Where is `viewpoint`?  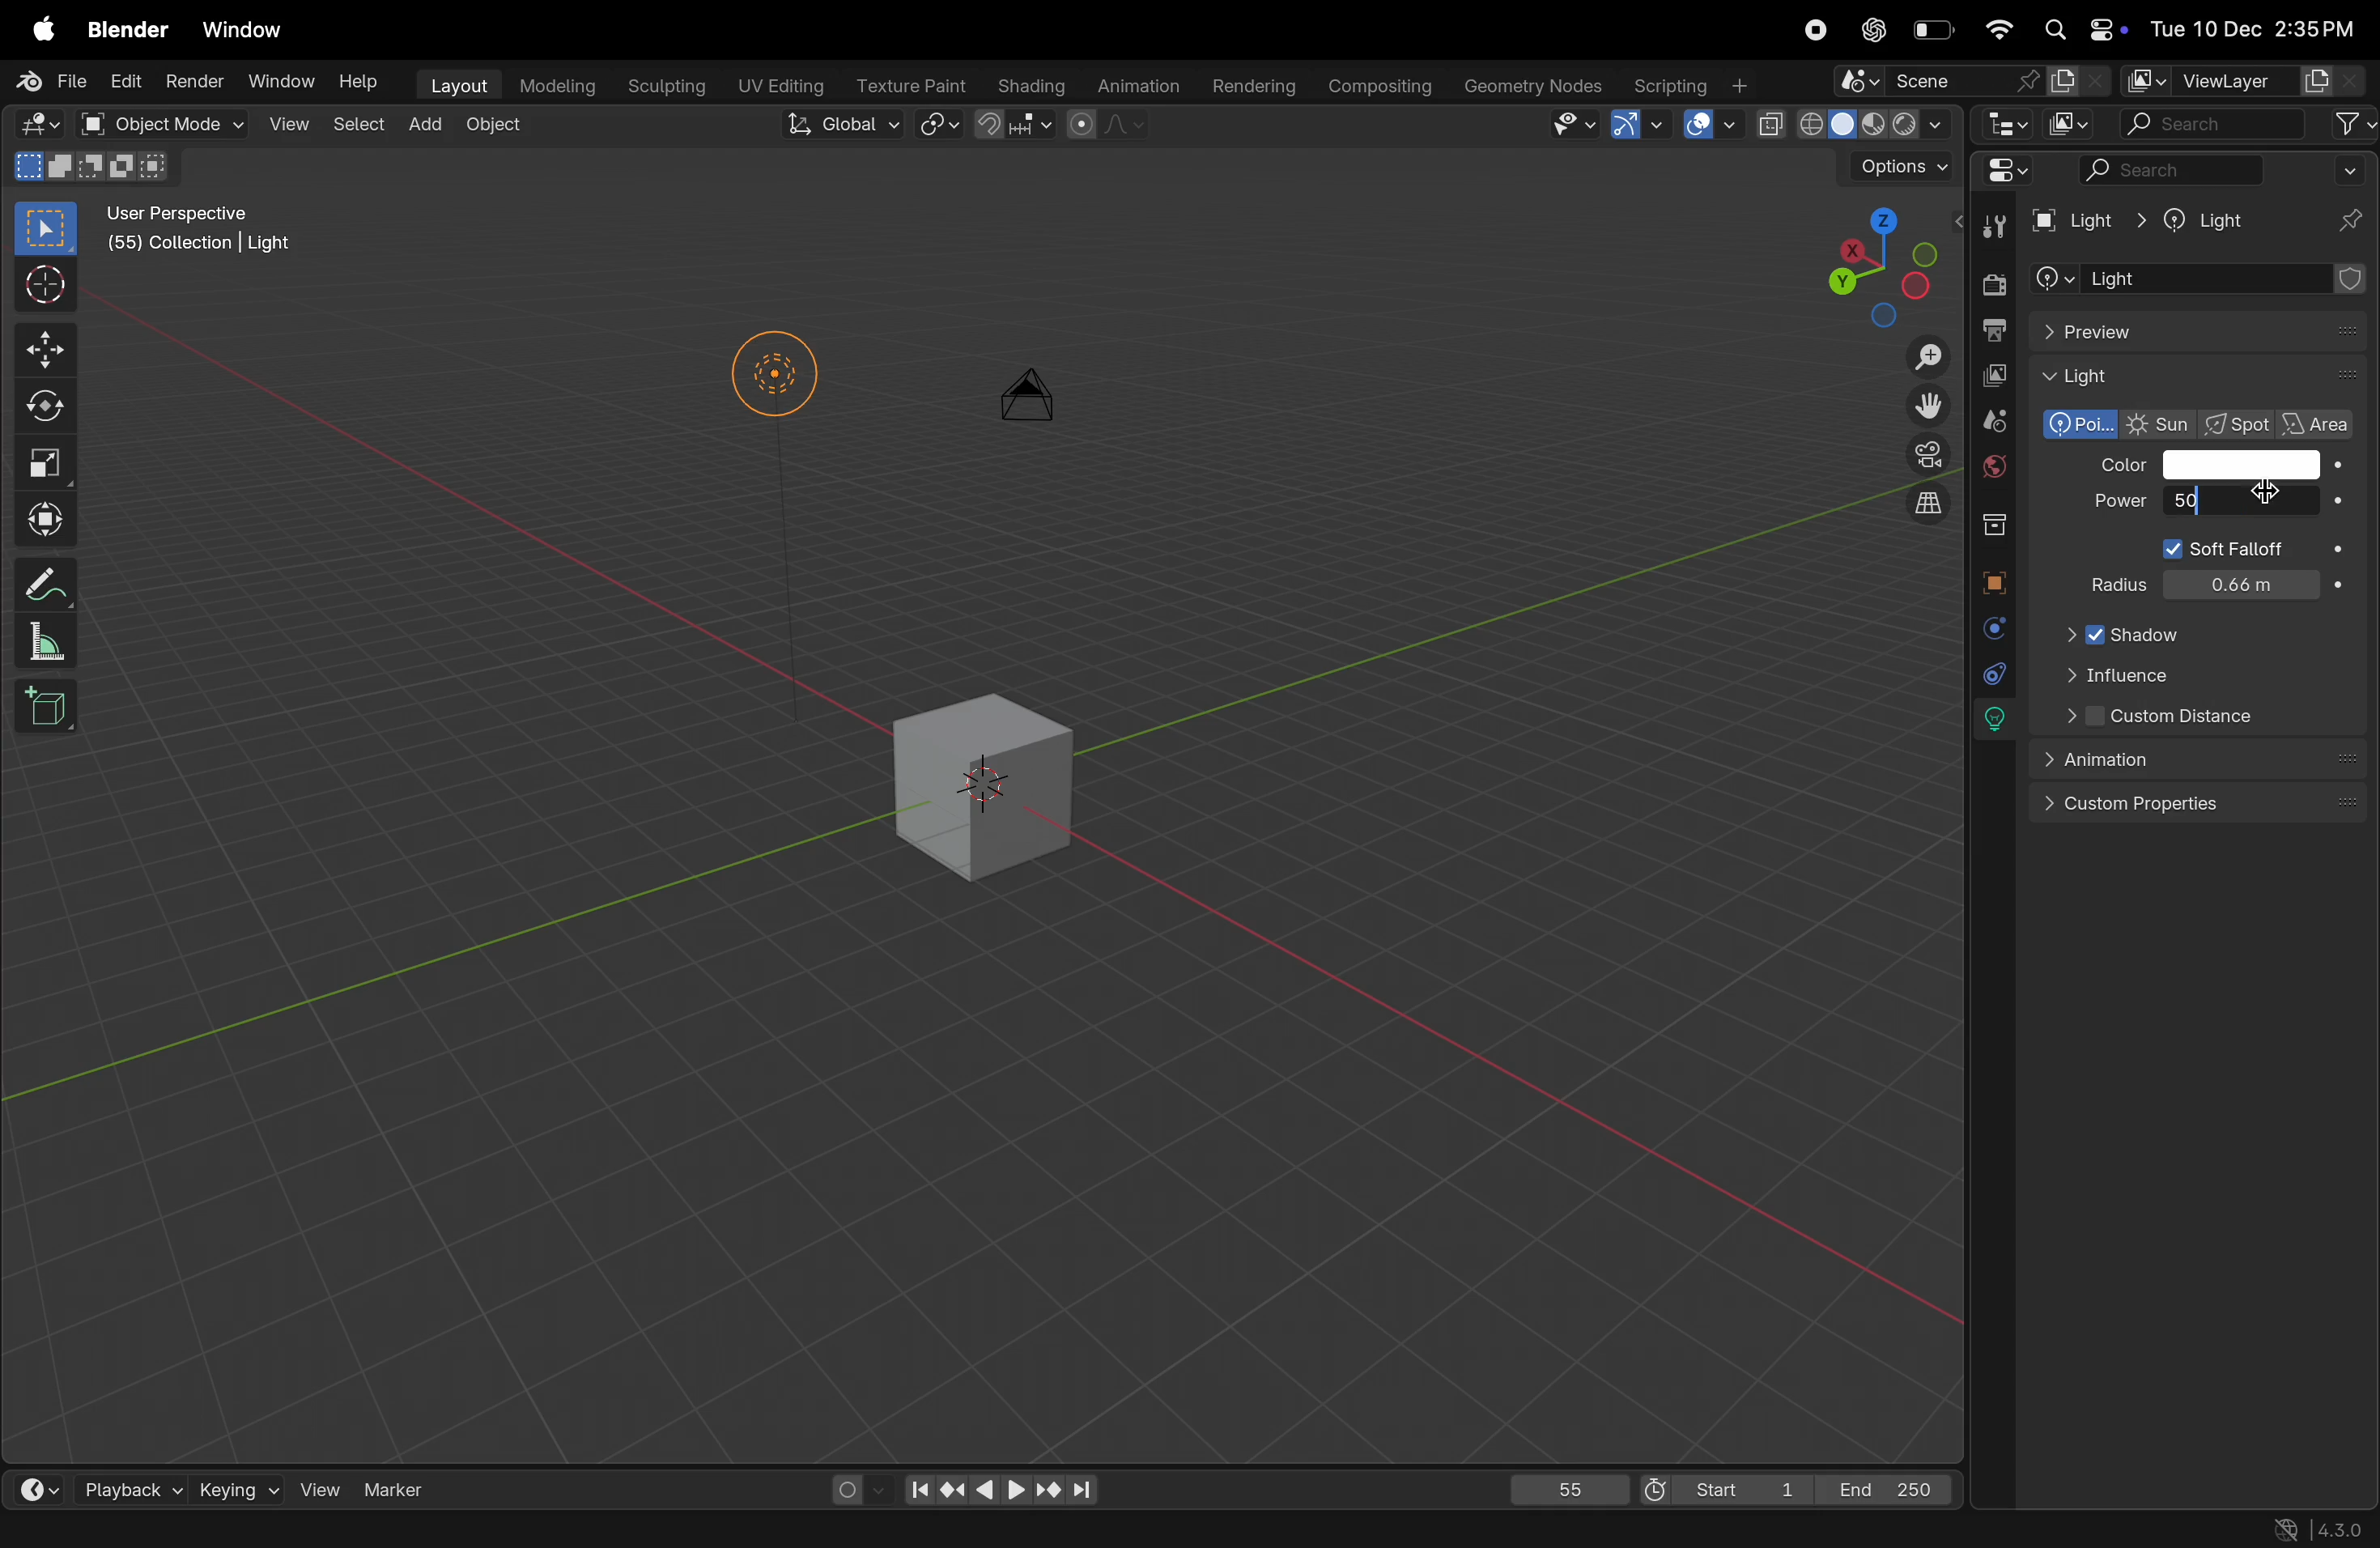
viewpoint is located at coordinates (1864, 263).